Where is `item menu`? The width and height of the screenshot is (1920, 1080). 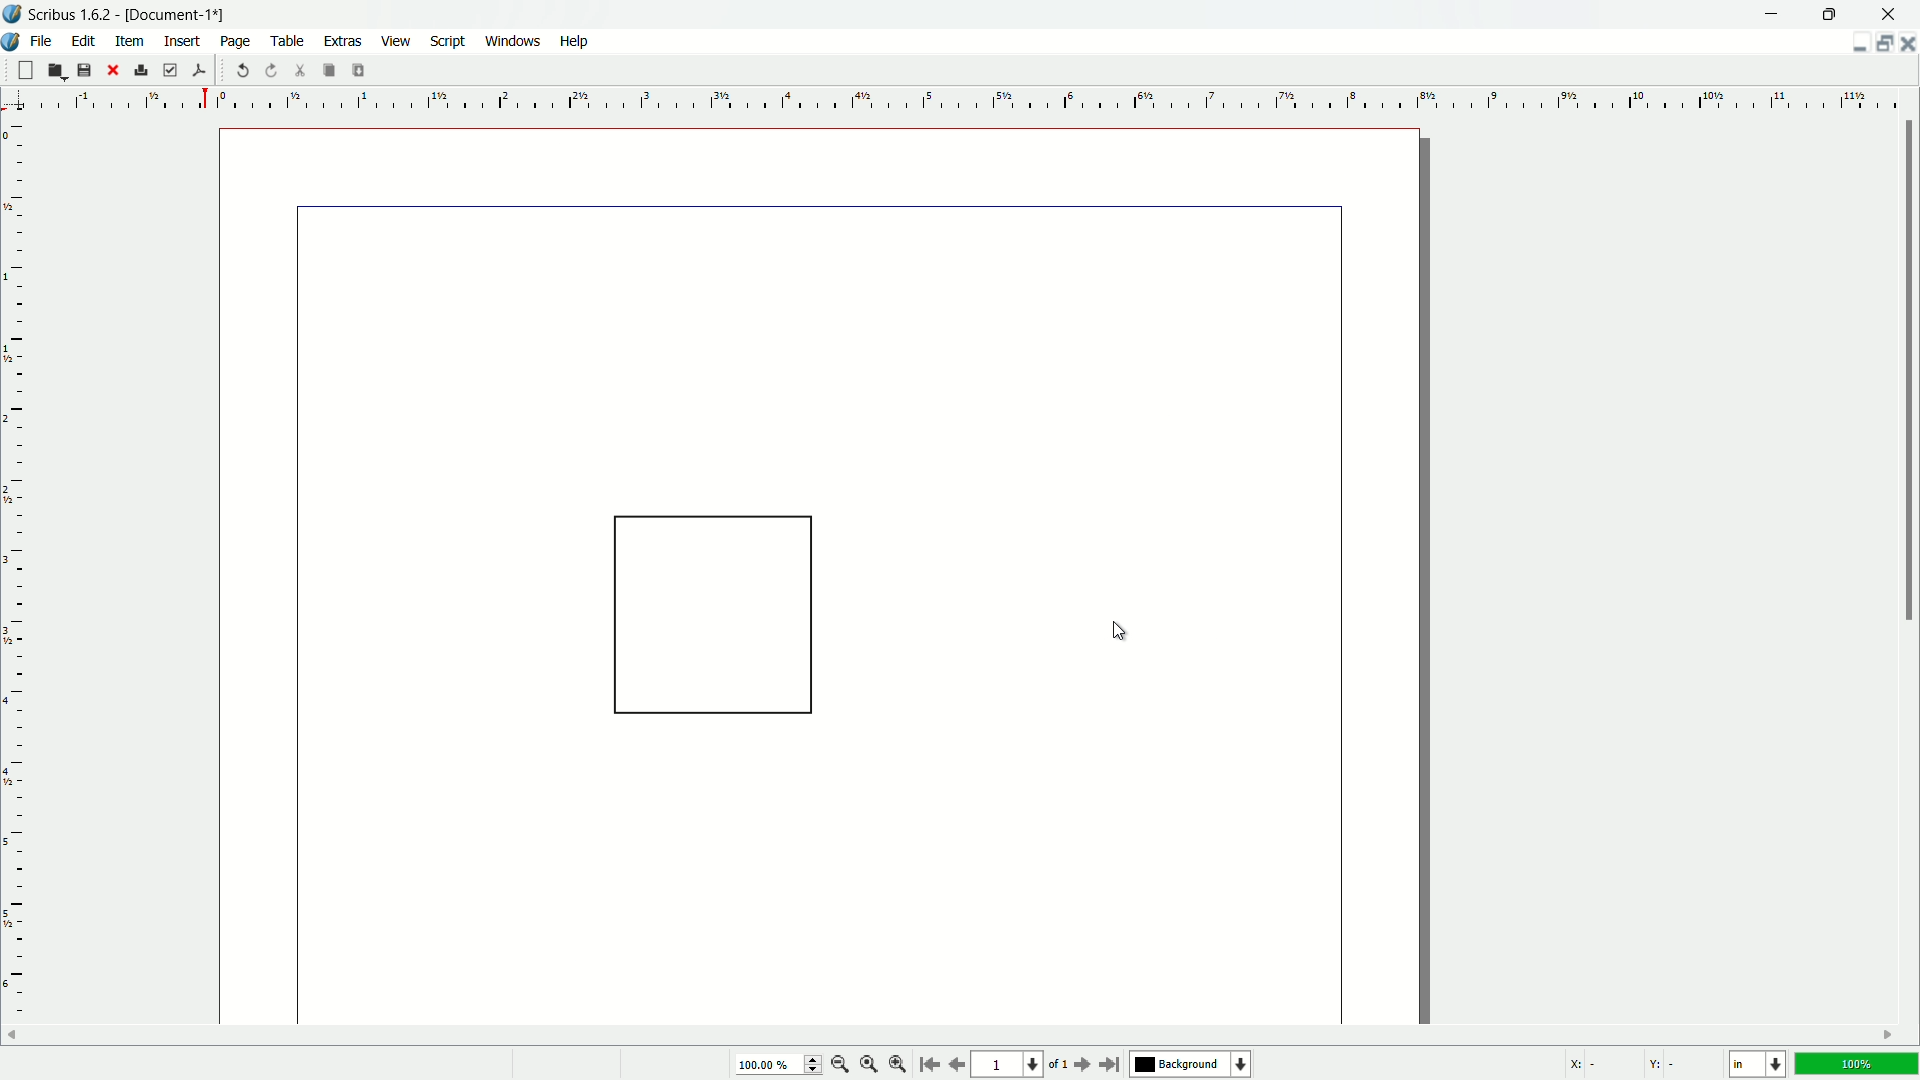
item menu is located at coordinates (129, 44).